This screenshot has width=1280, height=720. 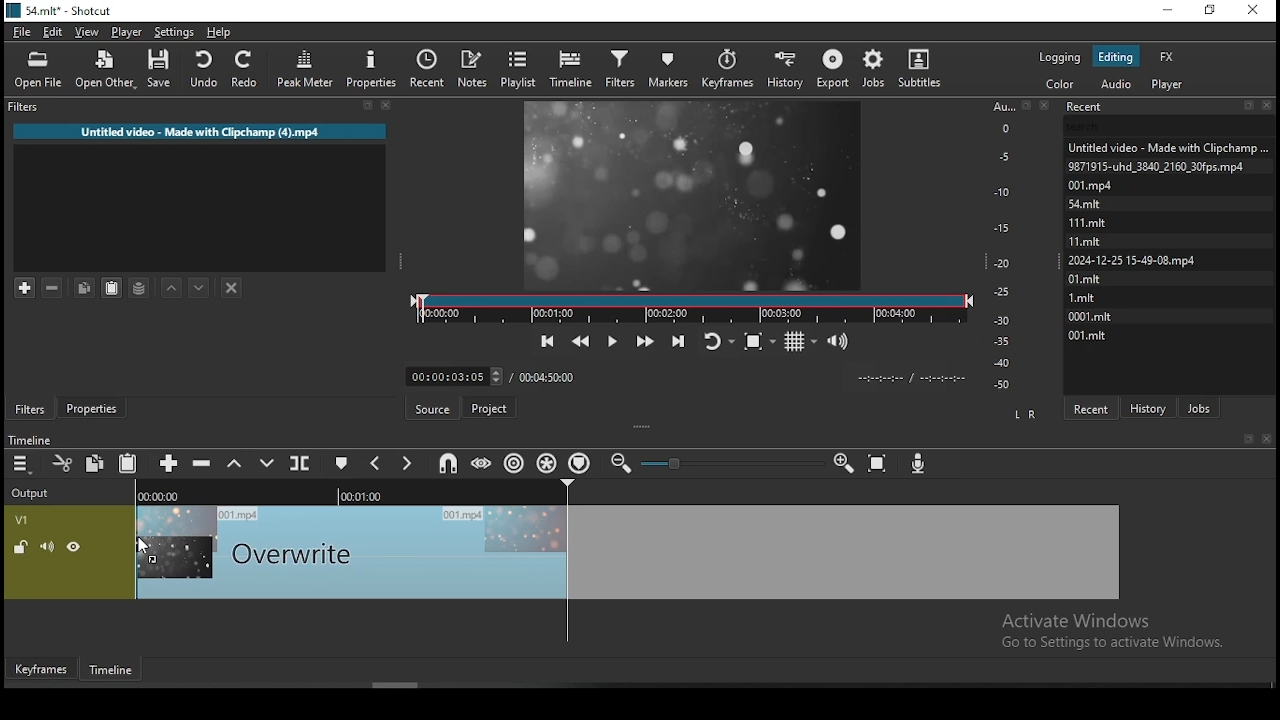 What do you see at coordinates (380, 684) in the screenshot?
I see `scroll bar` at bounding box center [380, 684].